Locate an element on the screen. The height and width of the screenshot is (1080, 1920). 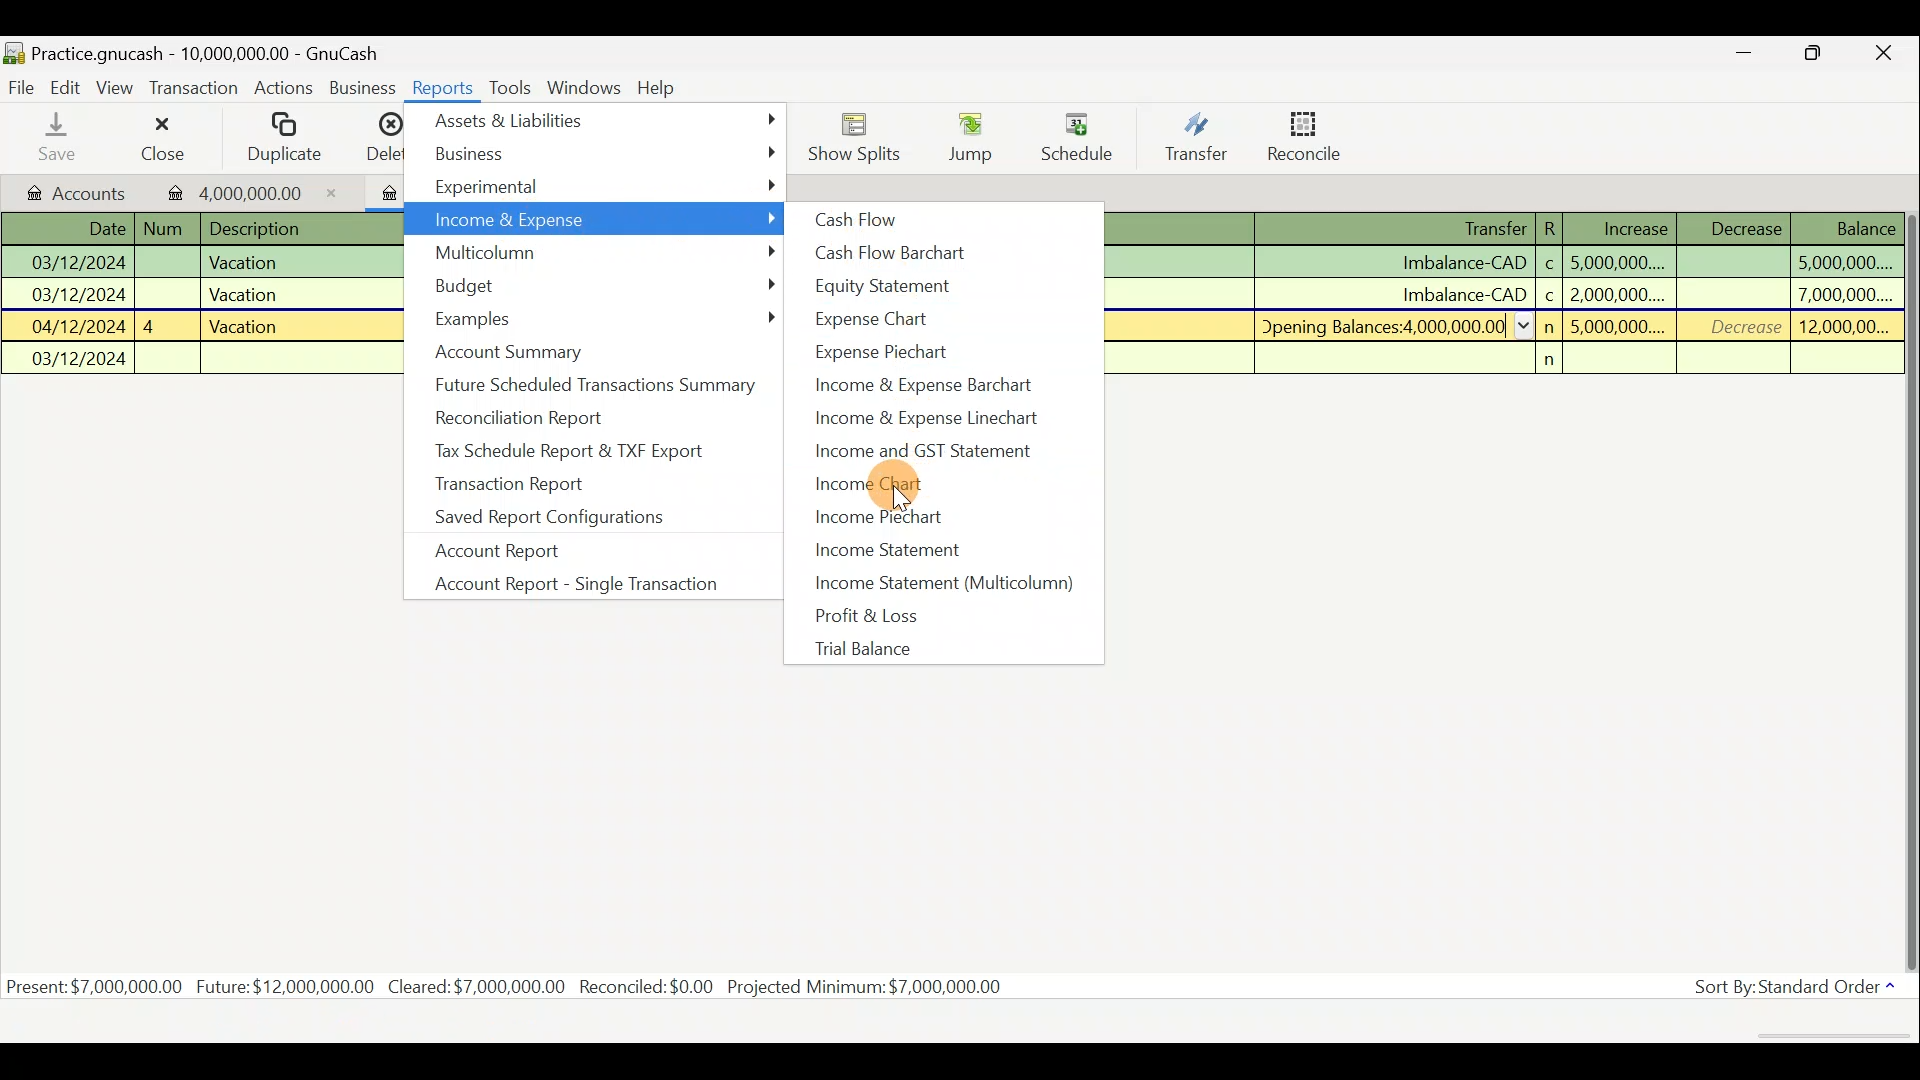
Delete is located at coordinates (383, 136).